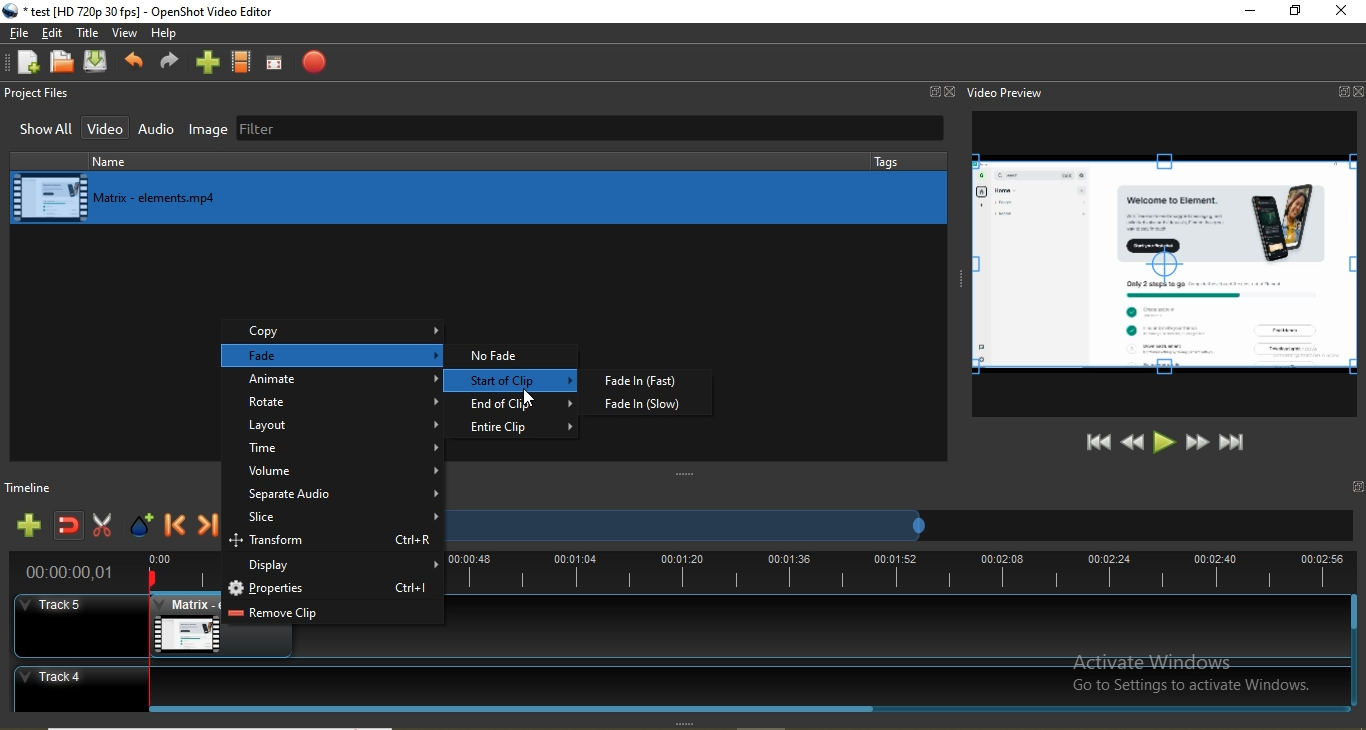 This screenshot has height=730, width=1366. I want to click on start of clip, so click(512, 380).